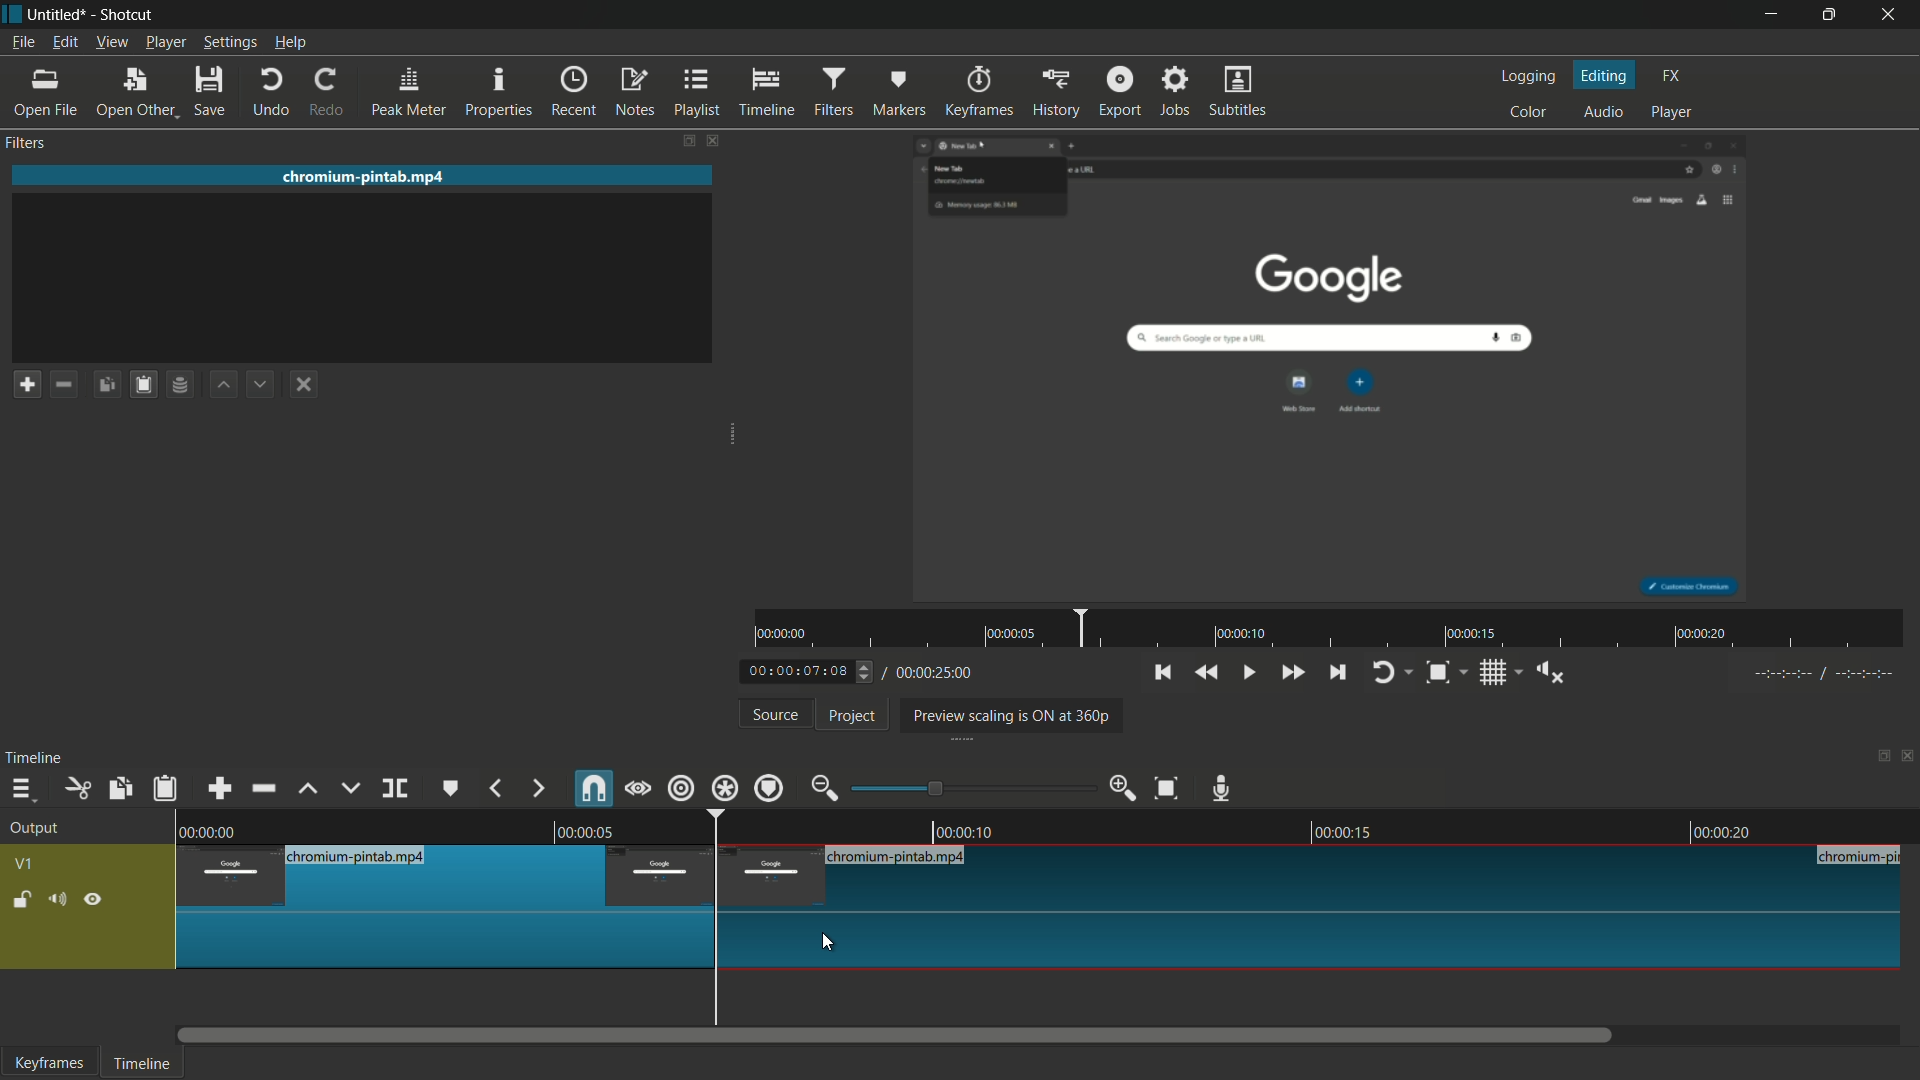 The image size is (1920, 1080). Describe the element at coordinates (179, 384) in the screenshot. I see `save filter set` at that location.